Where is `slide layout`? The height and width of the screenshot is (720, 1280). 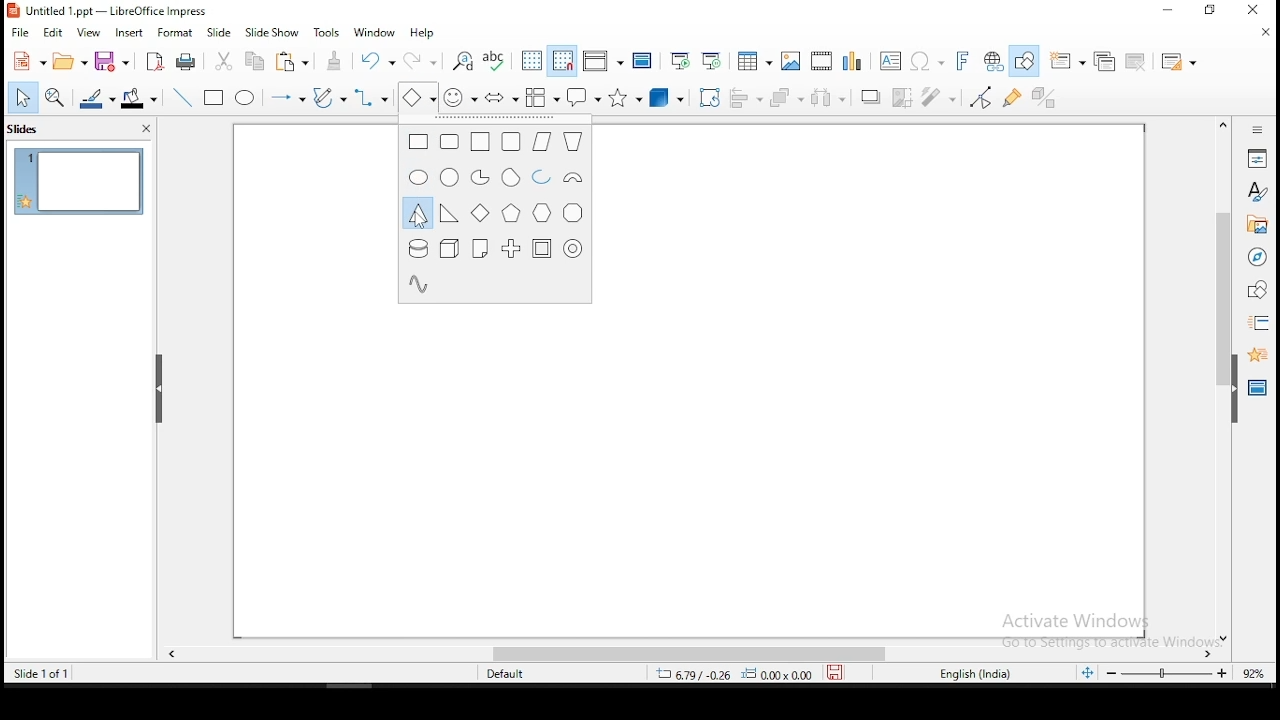
slide layout is located at coordinates (1179, 59).